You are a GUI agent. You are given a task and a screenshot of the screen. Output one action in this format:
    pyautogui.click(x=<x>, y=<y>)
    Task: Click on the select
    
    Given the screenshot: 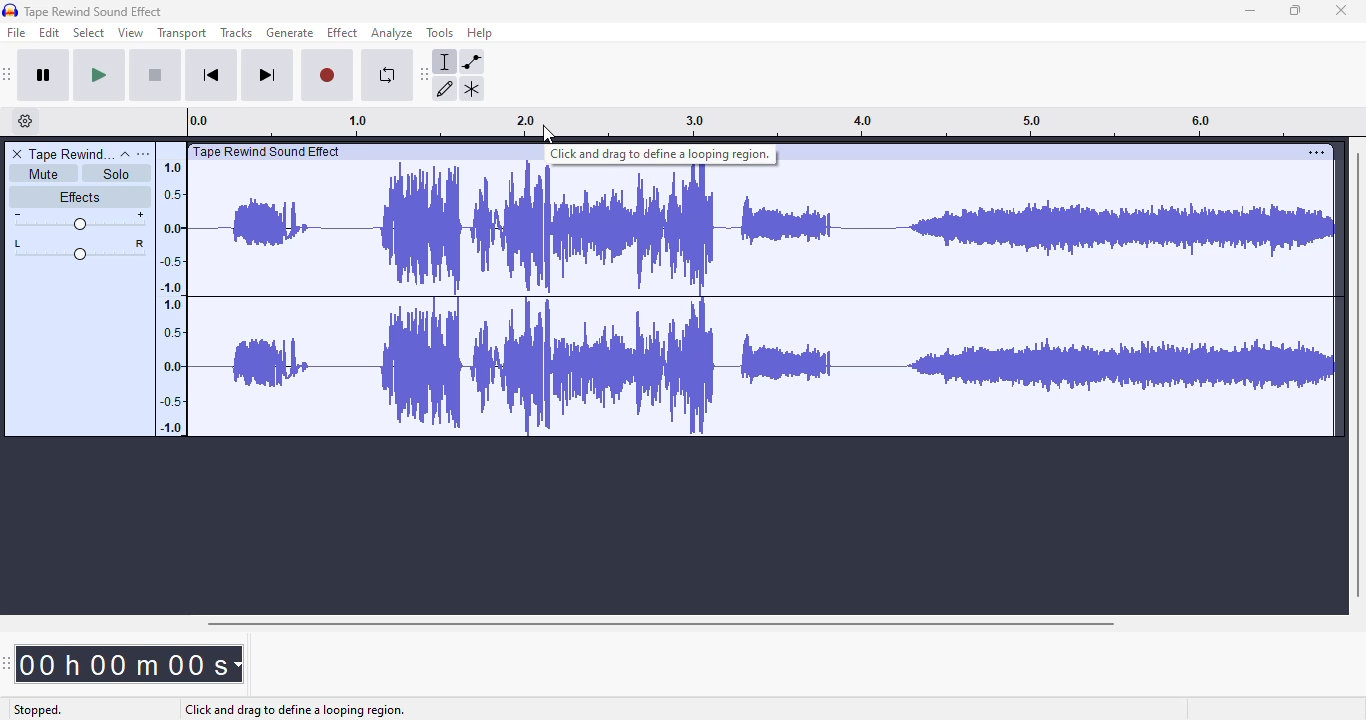 What is the action you would take?
    pyautogui.click(x=89, y=33)
    